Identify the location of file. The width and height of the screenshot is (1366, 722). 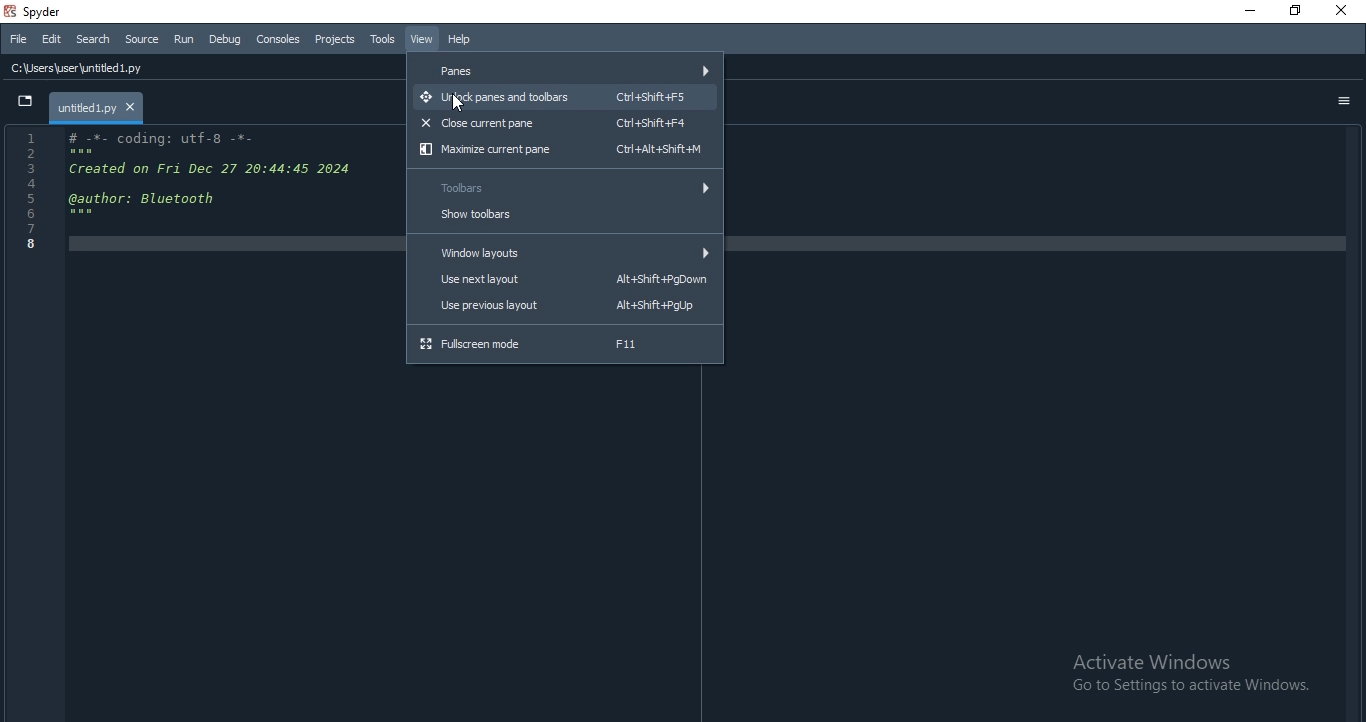
(19, 37).